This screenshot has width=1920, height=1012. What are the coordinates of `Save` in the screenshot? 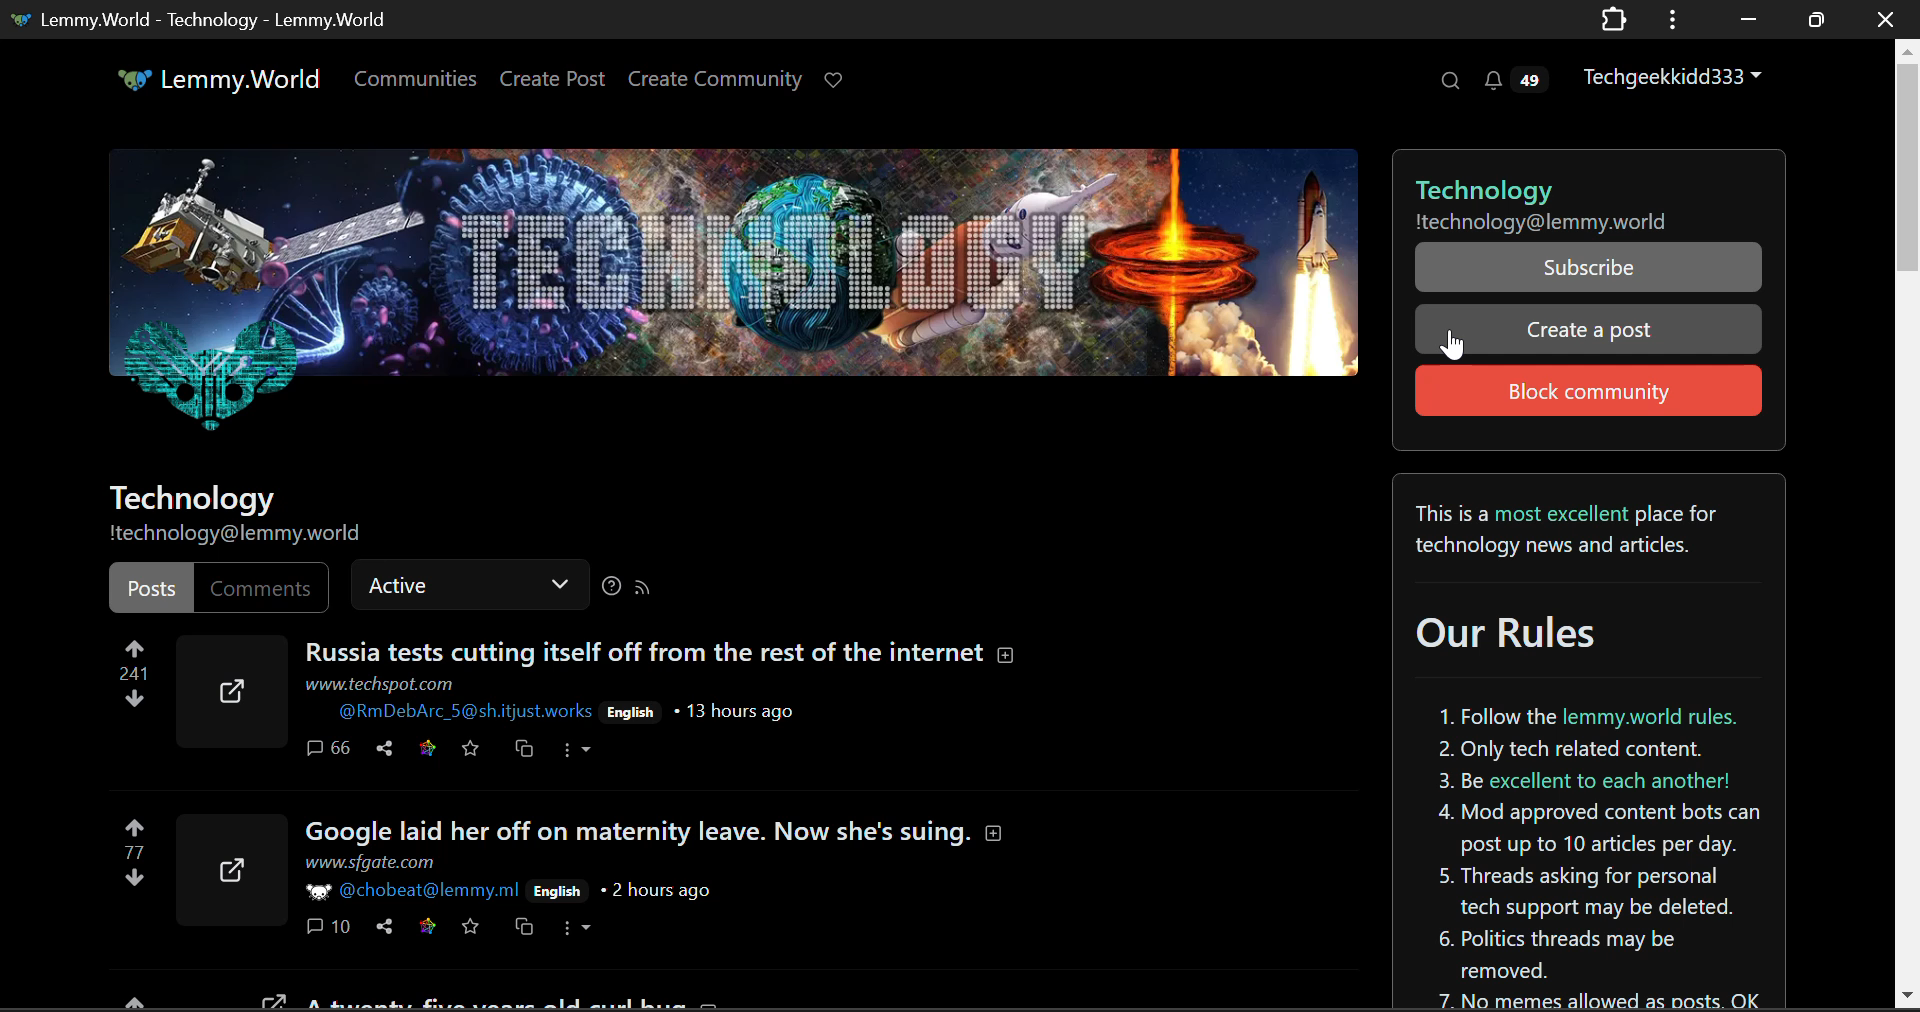 It's located at (470, 927).